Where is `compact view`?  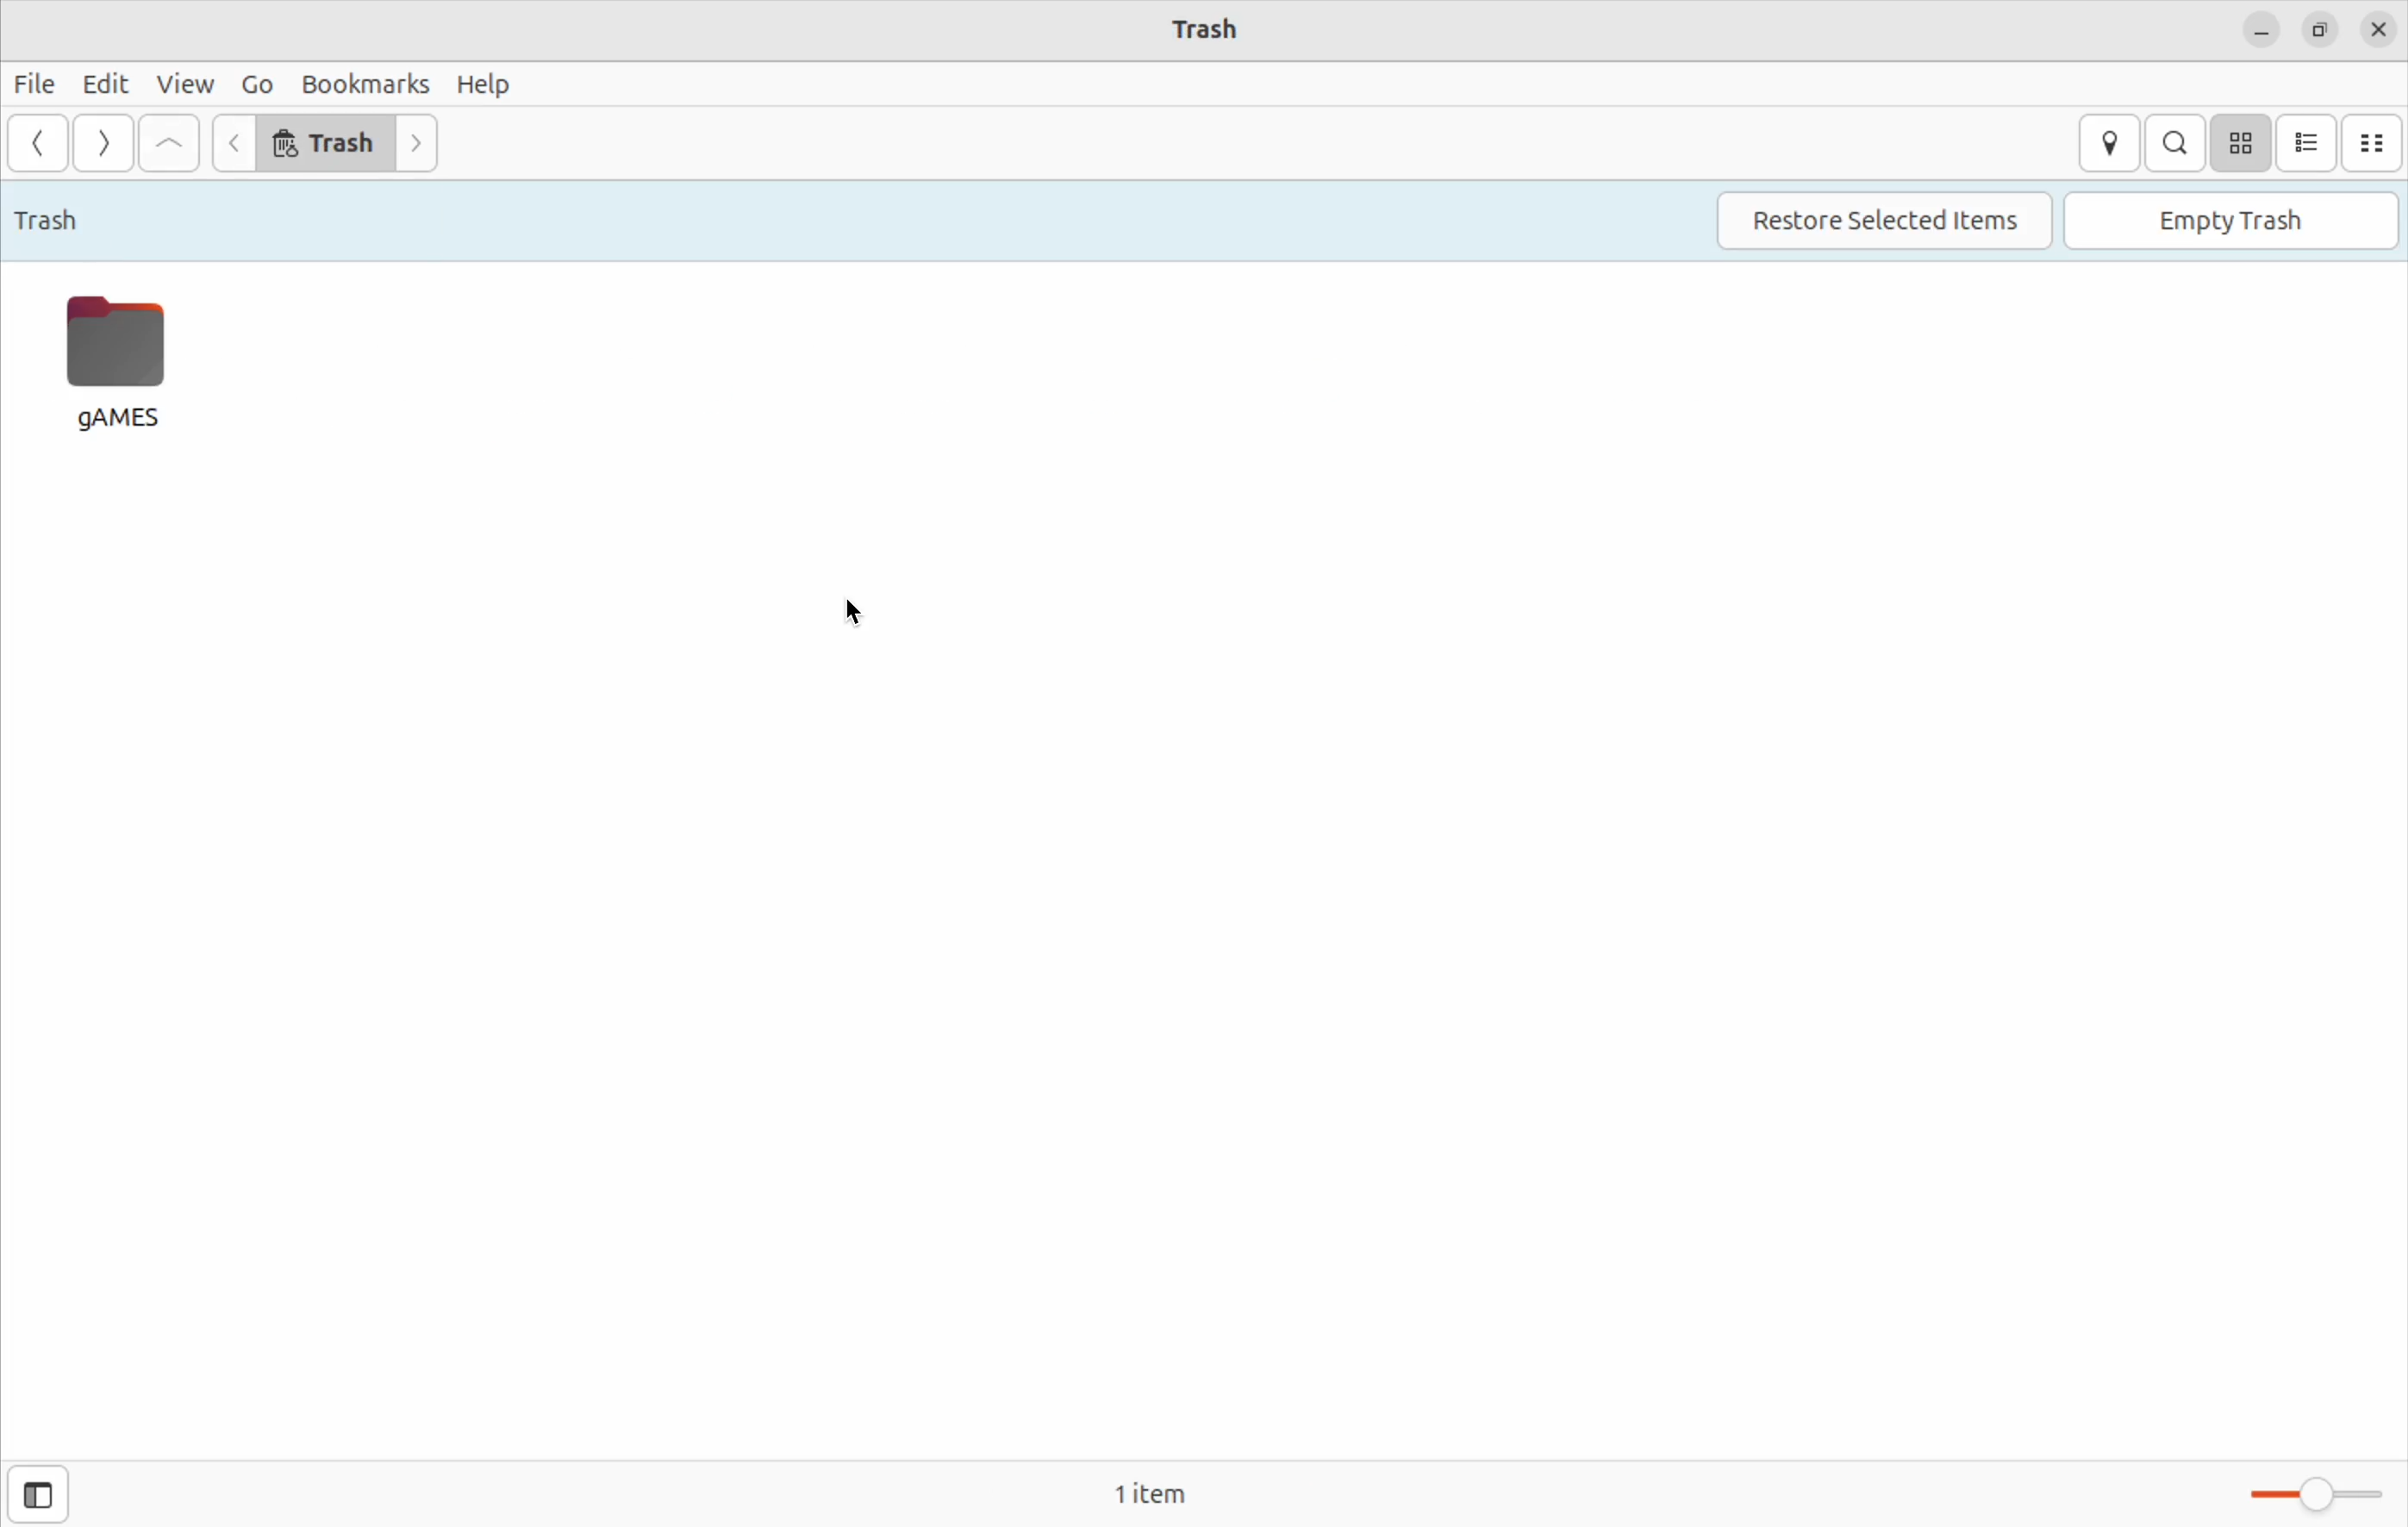
compact view is located at coordinates (2373, 141).